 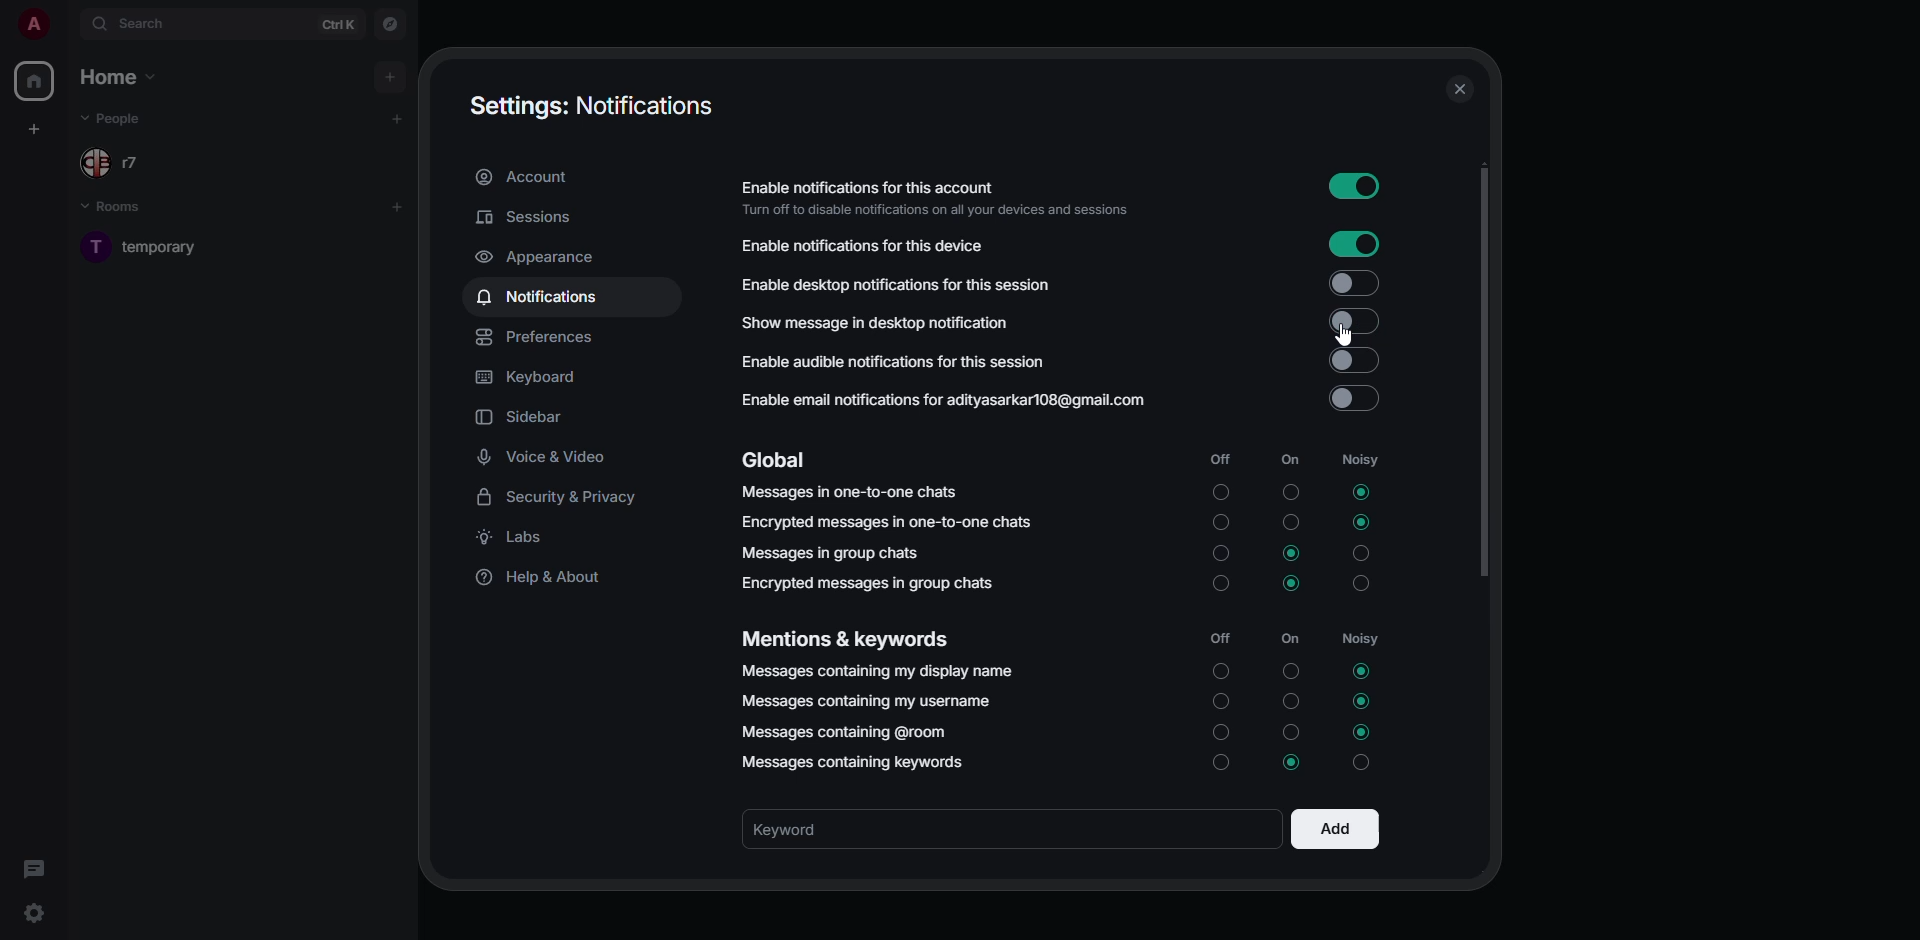 I want to click on Off Unselected, so click(x=1223, y=554).